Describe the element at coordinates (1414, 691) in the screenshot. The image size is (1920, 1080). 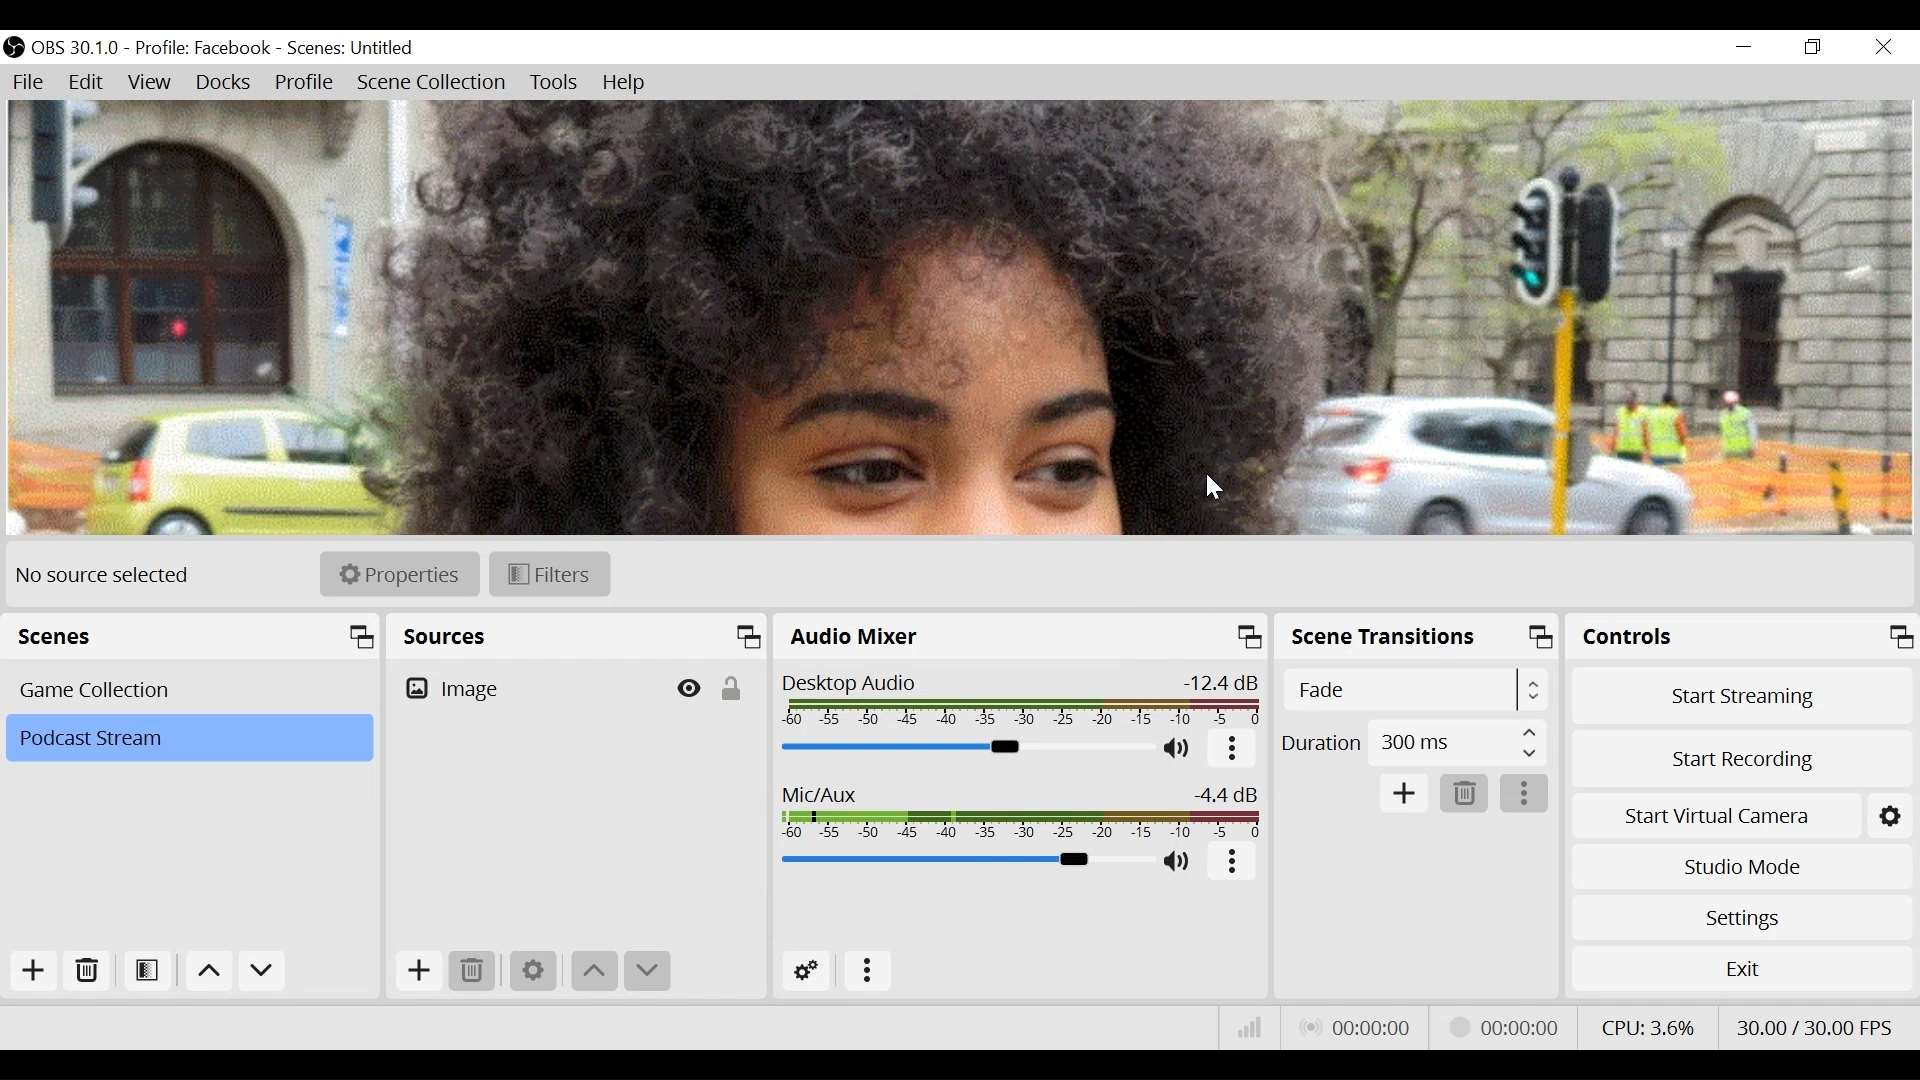
I see `Select Scene Transition` at that location.